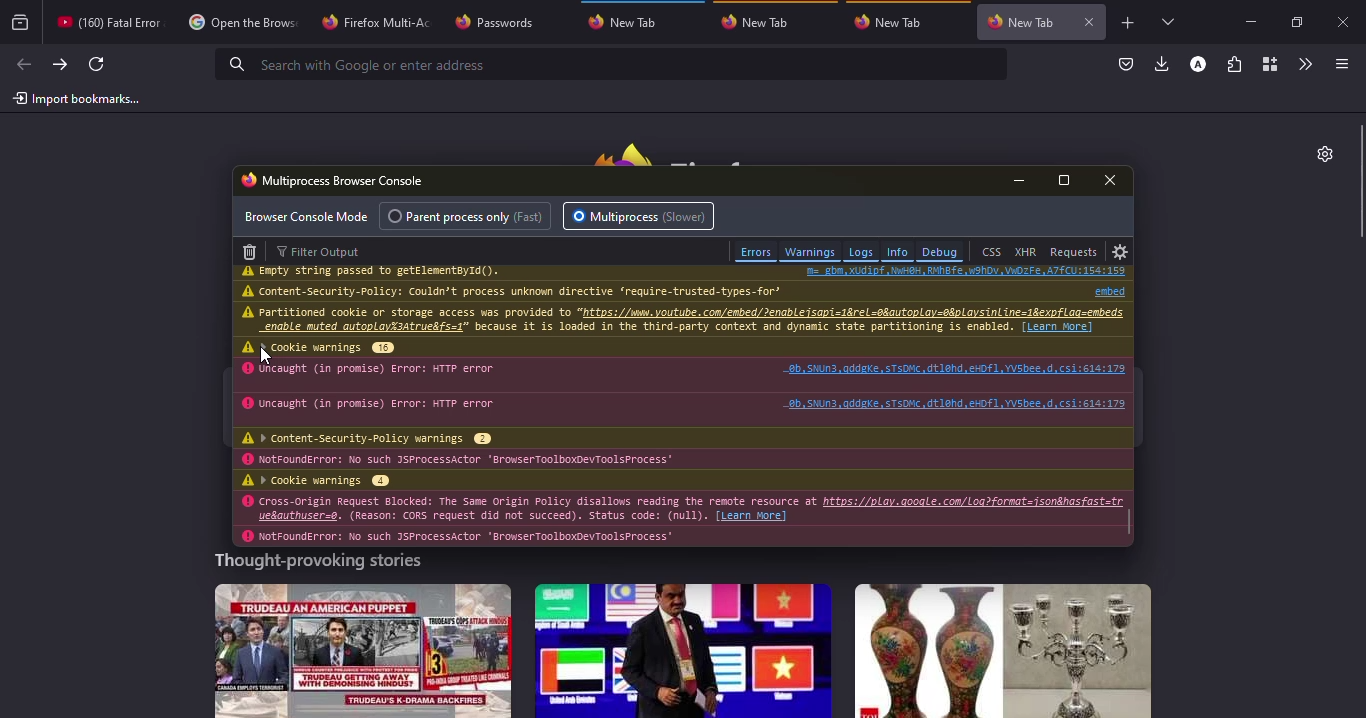  What do you see at coordinates (247, 480) in the screenshot?
I see `warning` at bounding box center [247, 480].